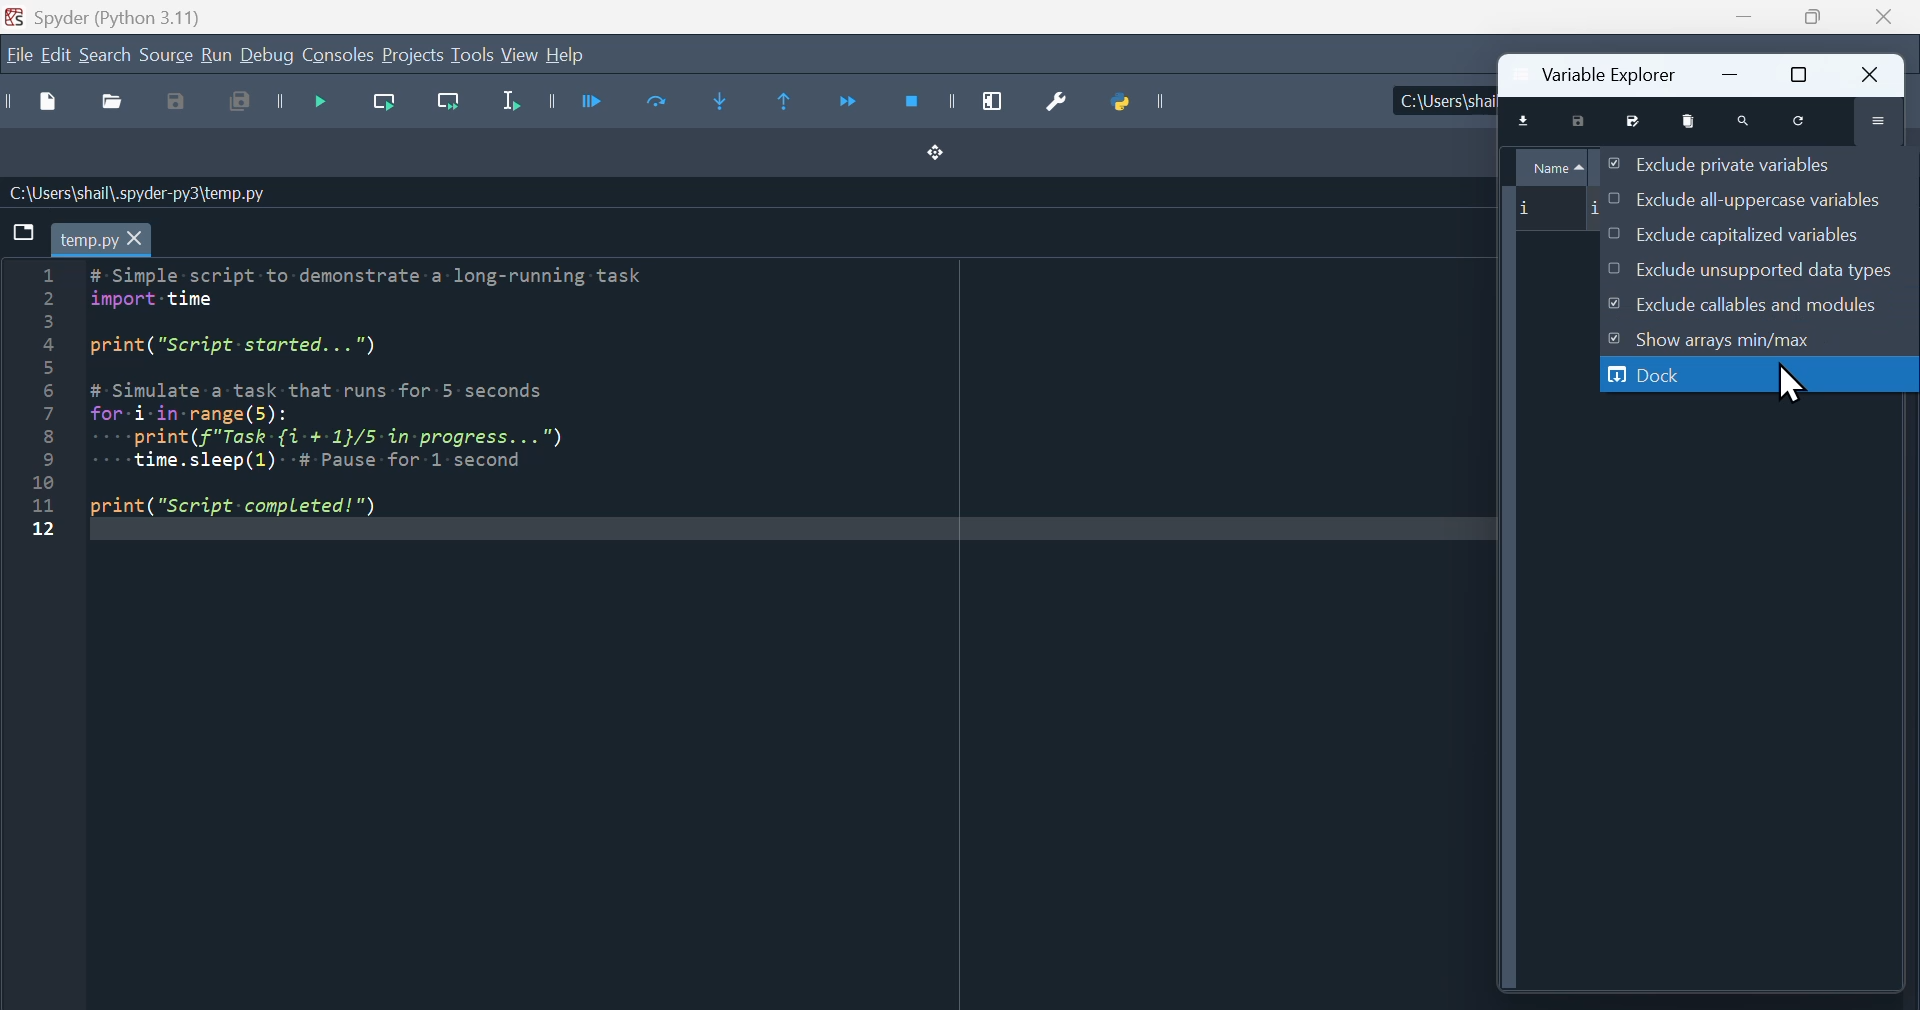 This screenshot has width=1920, height=1010. Describe the element at coordinates (1630, 120) in the screenshot. I see `save data as` at that location.